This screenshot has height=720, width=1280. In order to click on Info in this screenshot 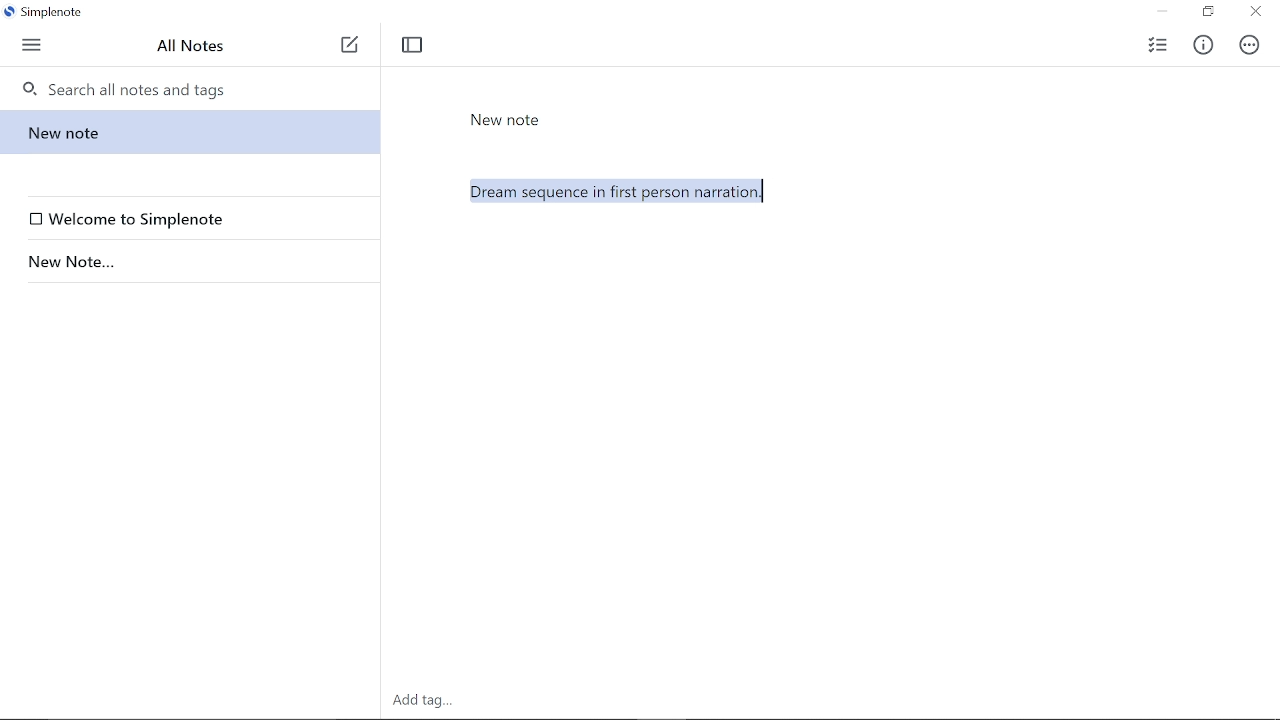, I will do `click(1208, 42)`.